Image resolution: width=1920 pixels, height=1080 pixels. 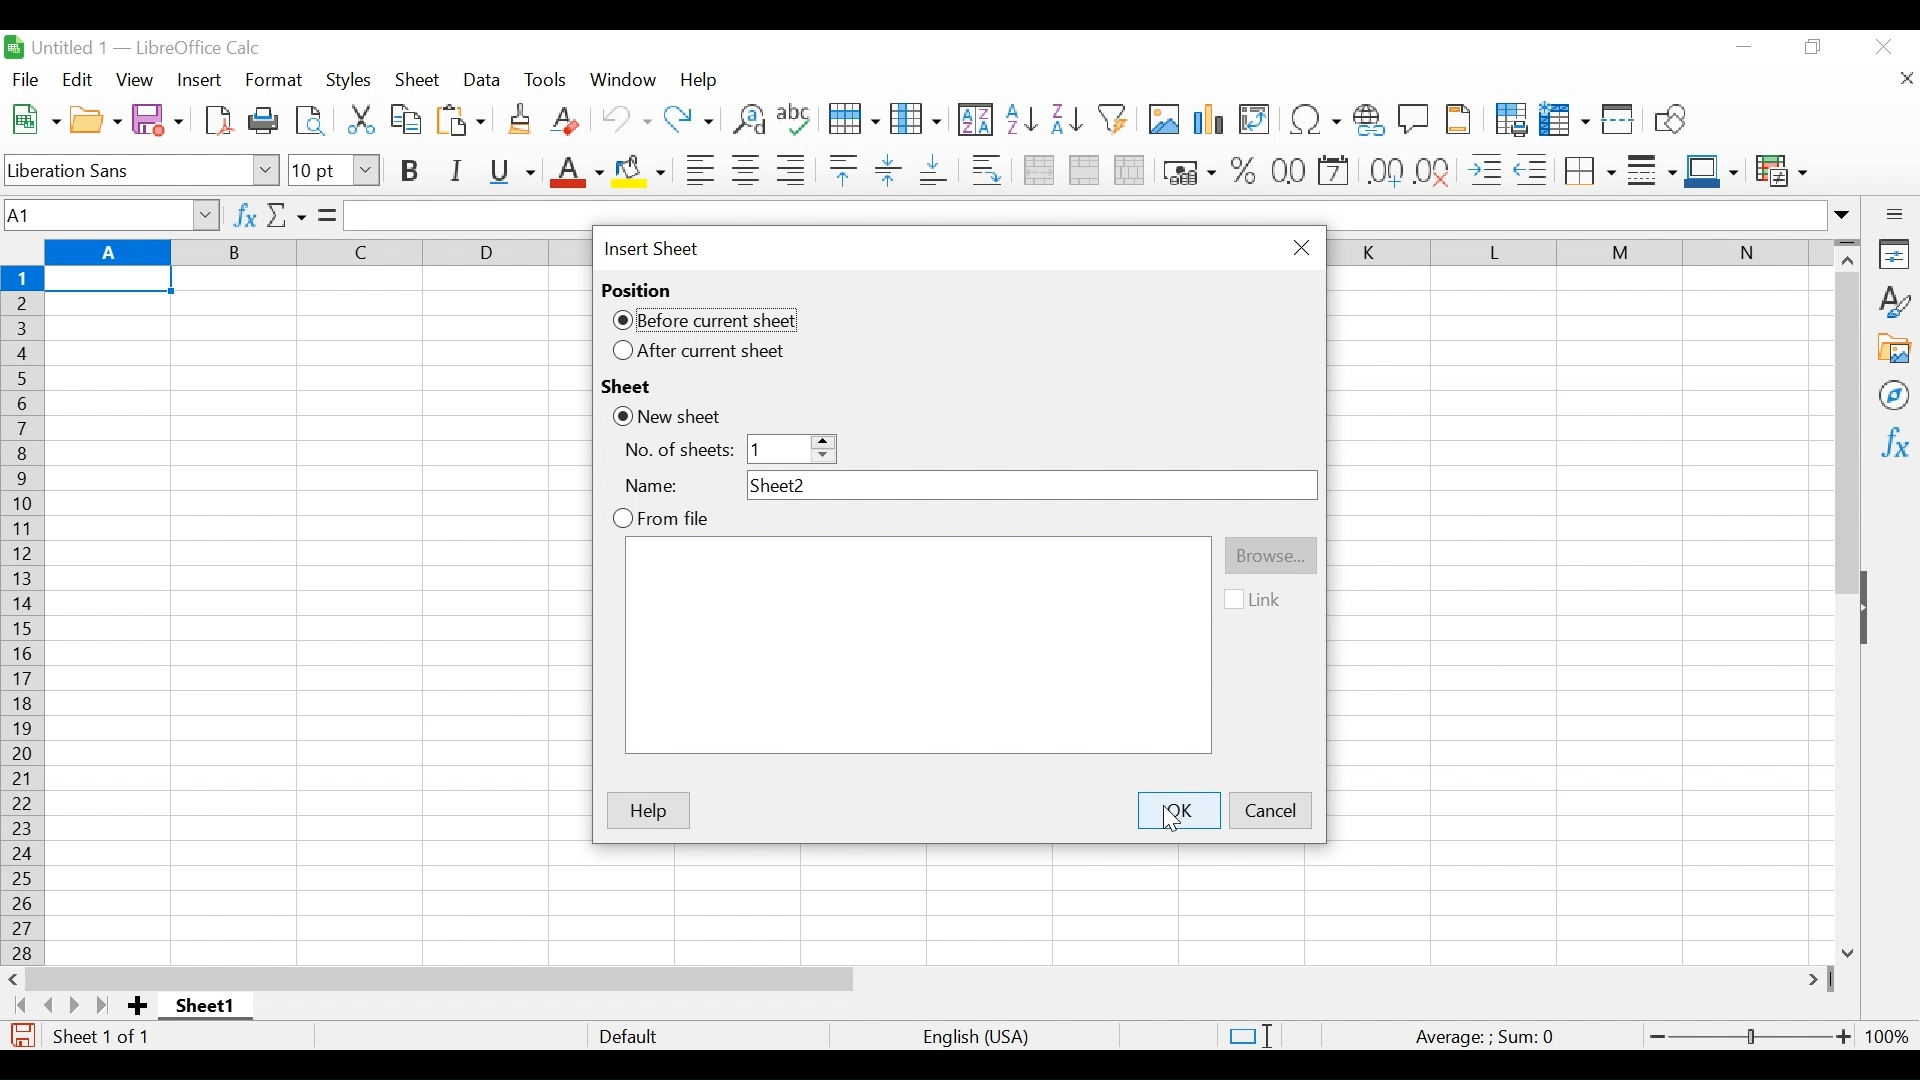 I want to click on Close, so click(x=1300, y=247).